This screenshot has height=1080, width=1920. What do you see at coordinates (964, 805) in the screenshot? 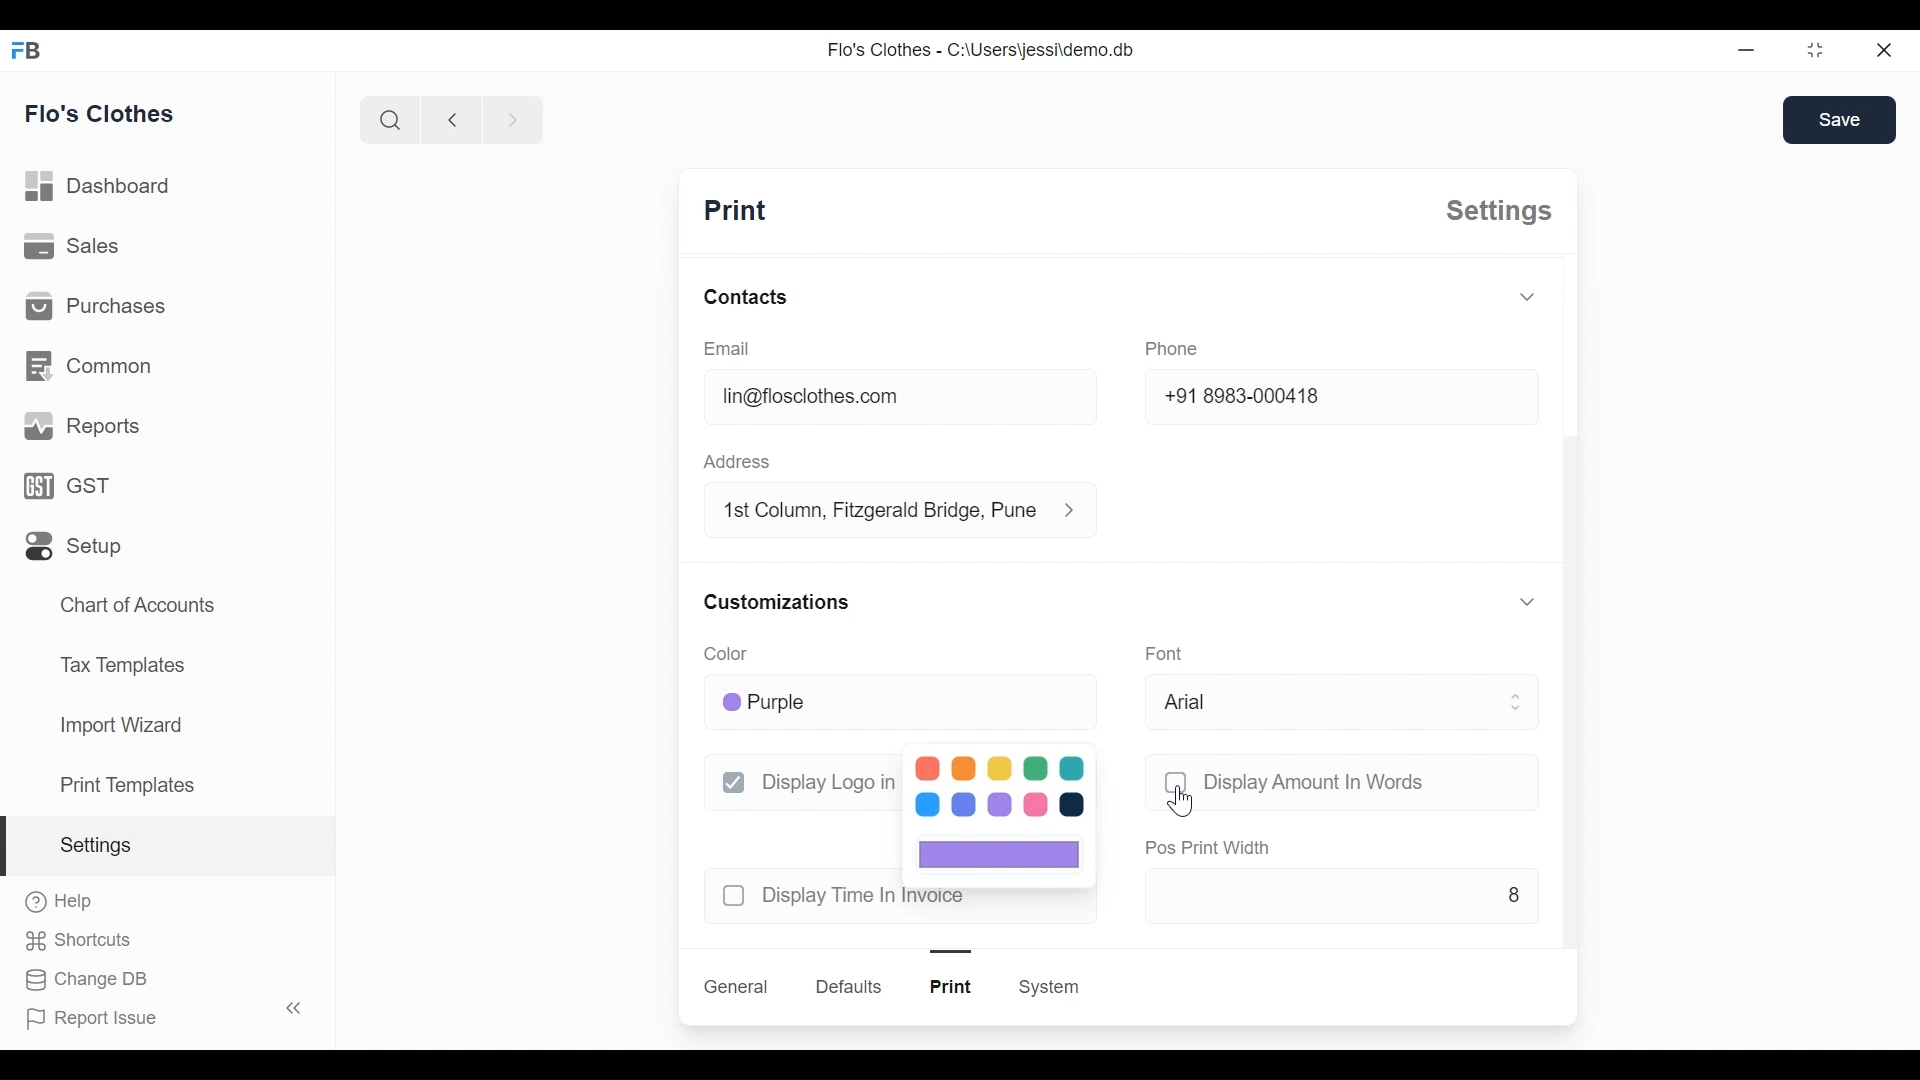
I see `color 7` at bounding box center [964, 805].